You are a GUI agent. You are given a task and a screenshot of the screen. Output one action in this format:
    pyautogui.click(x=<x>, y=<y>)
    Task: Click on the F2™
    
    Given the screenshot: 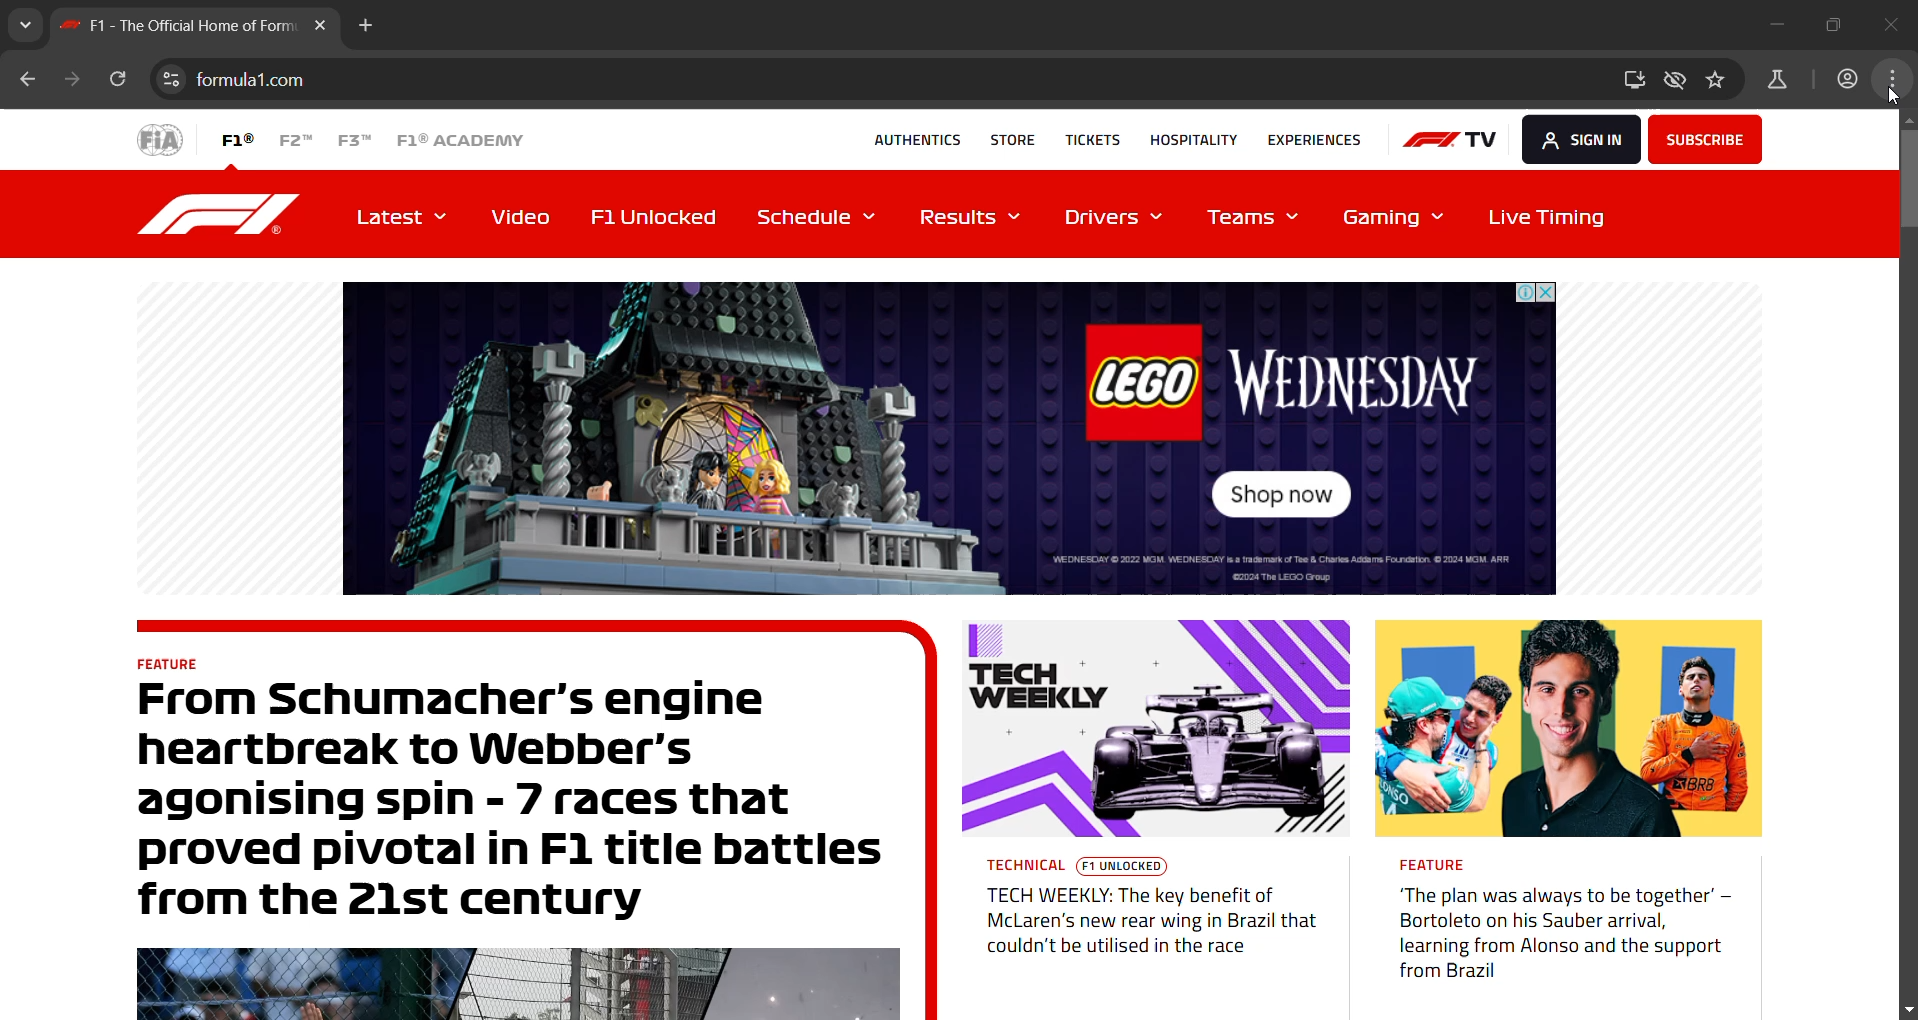 What is the action you would take?
    pyautogui.click(x=291, y=141)
    